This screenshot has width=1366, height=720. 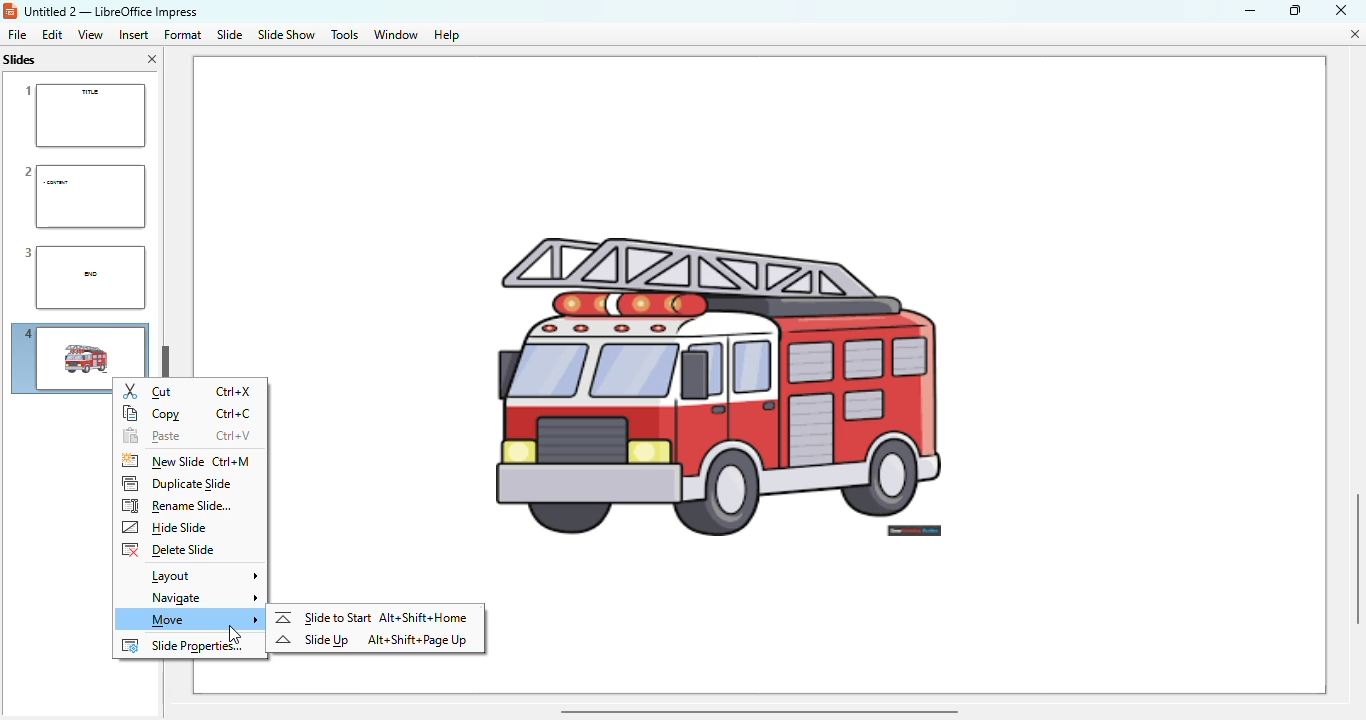 I want to click on insert, so click(x=134, y=35).